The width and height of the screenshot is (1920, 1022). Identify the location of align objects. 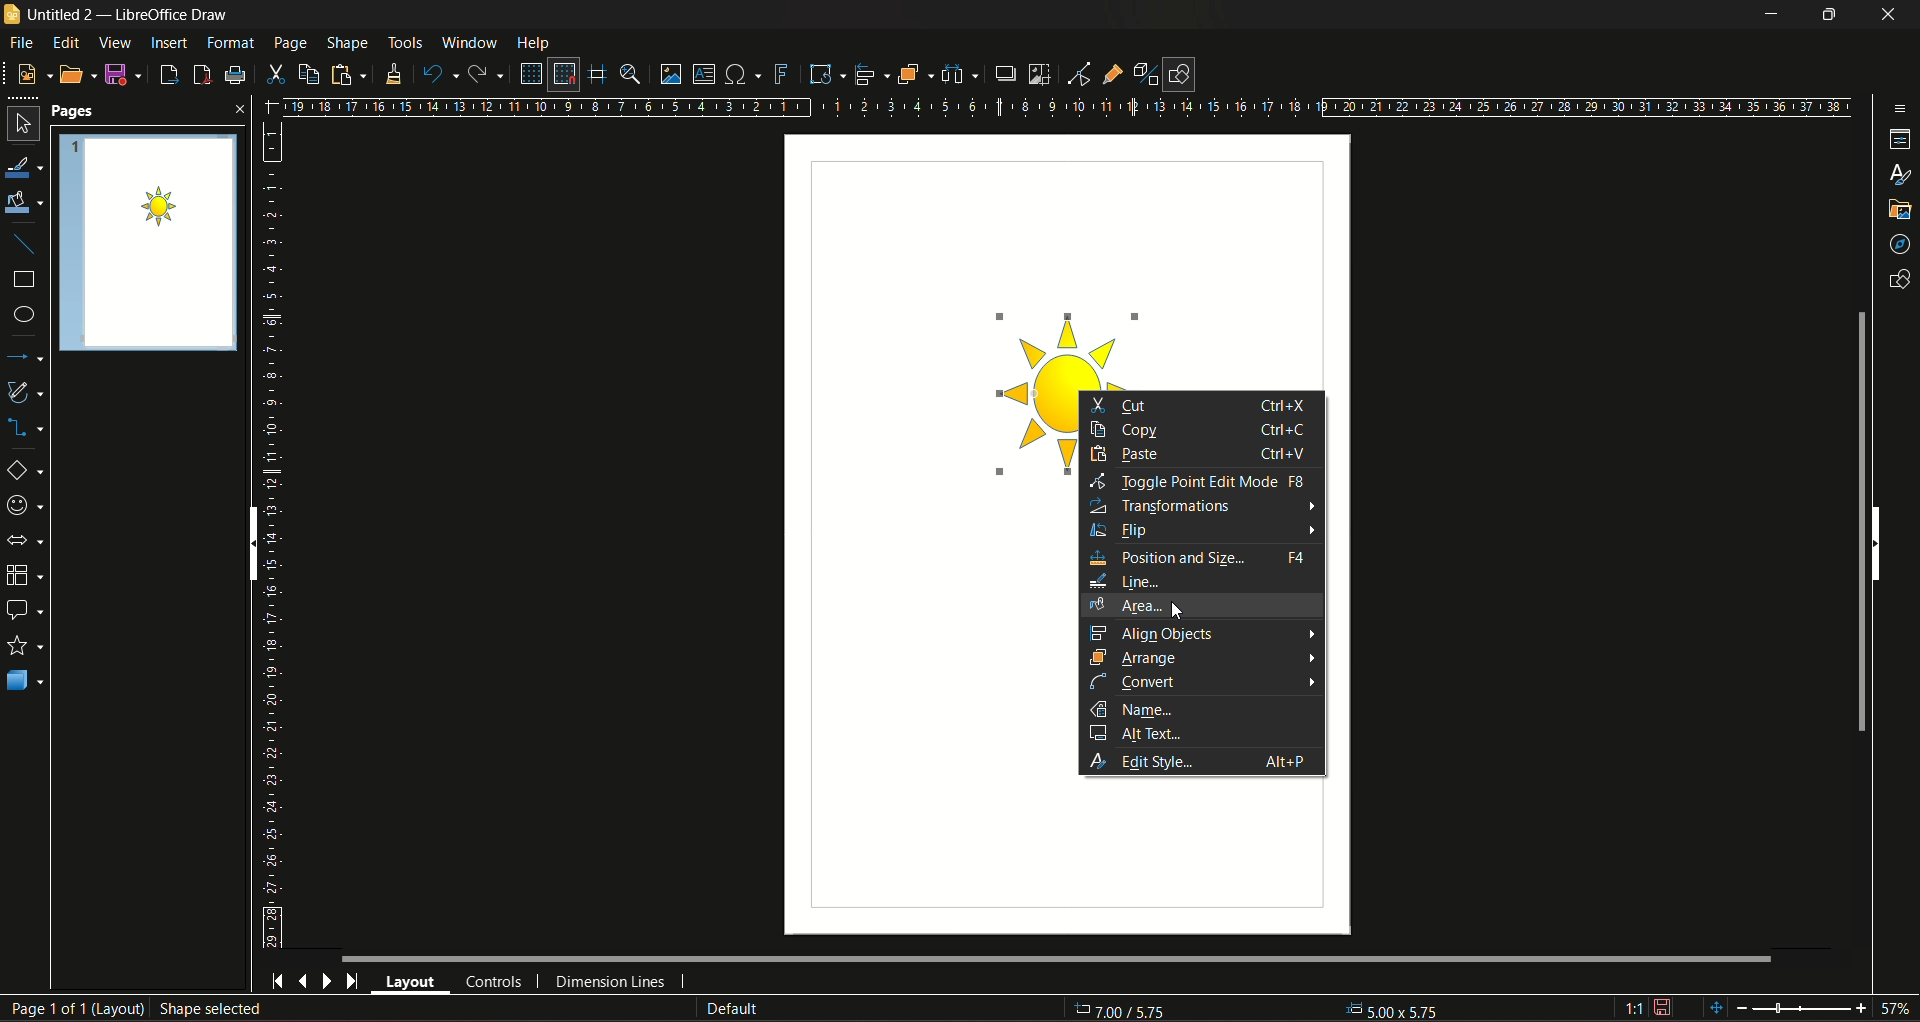
(1151, 632).